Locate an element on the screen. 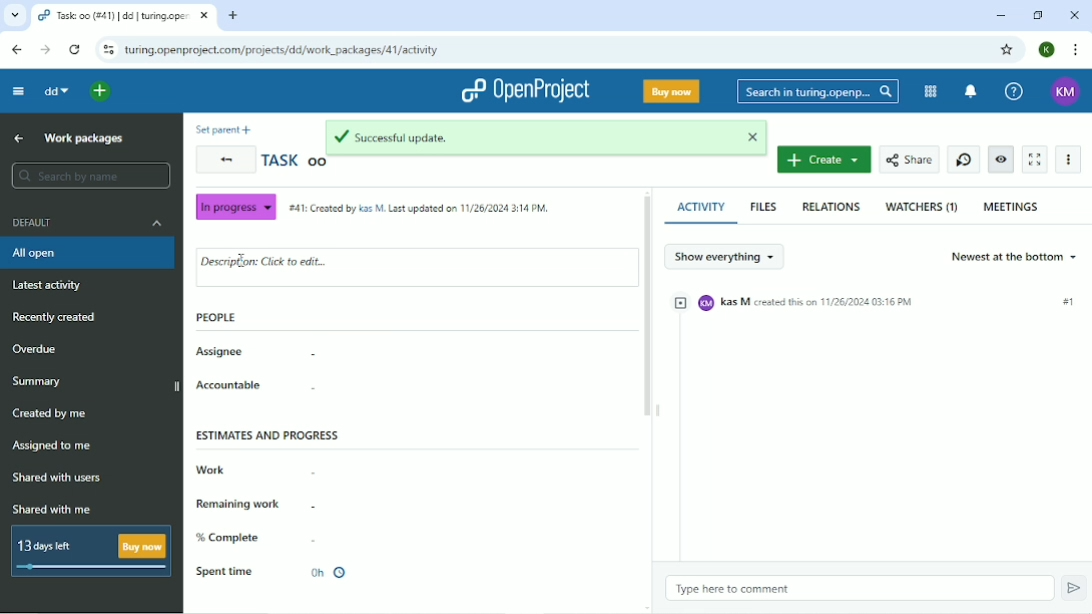  Newest at the bottom is located at coordinates (1016, 256).